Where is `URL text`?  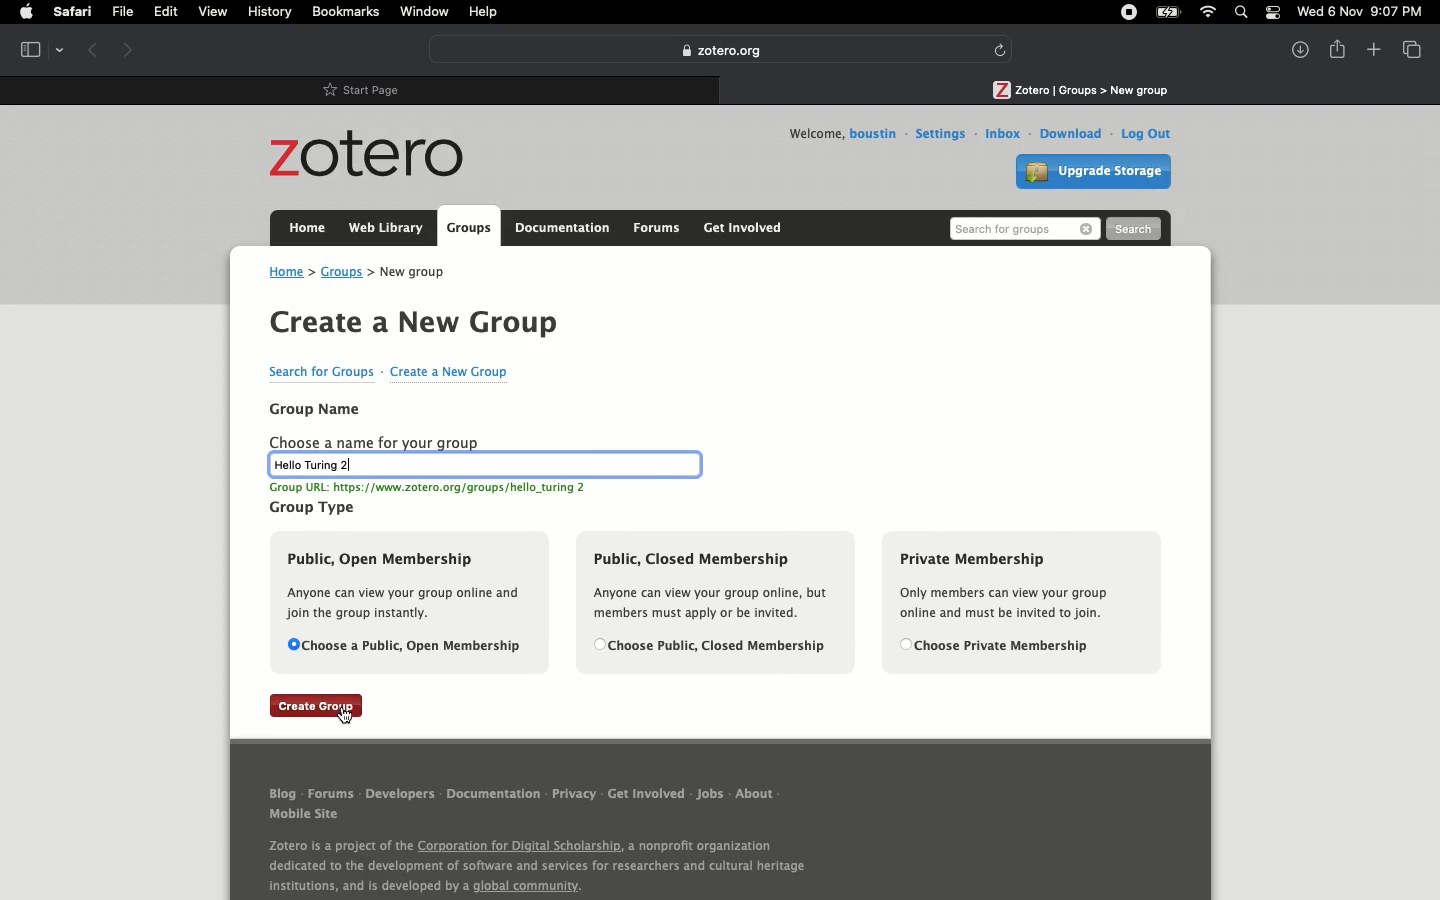
URL text is located at coordinates (437, 488).